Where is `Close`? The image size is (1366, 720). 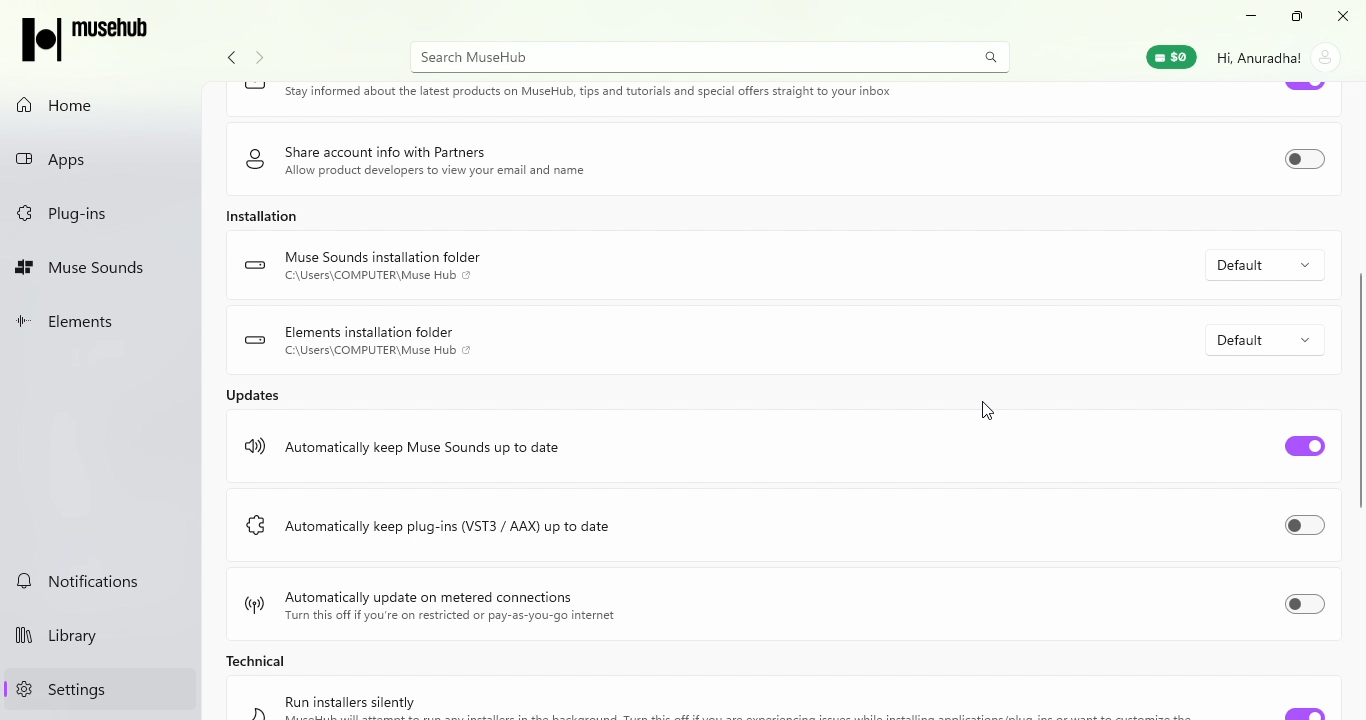 Close is located at coordinates (1346, 19).